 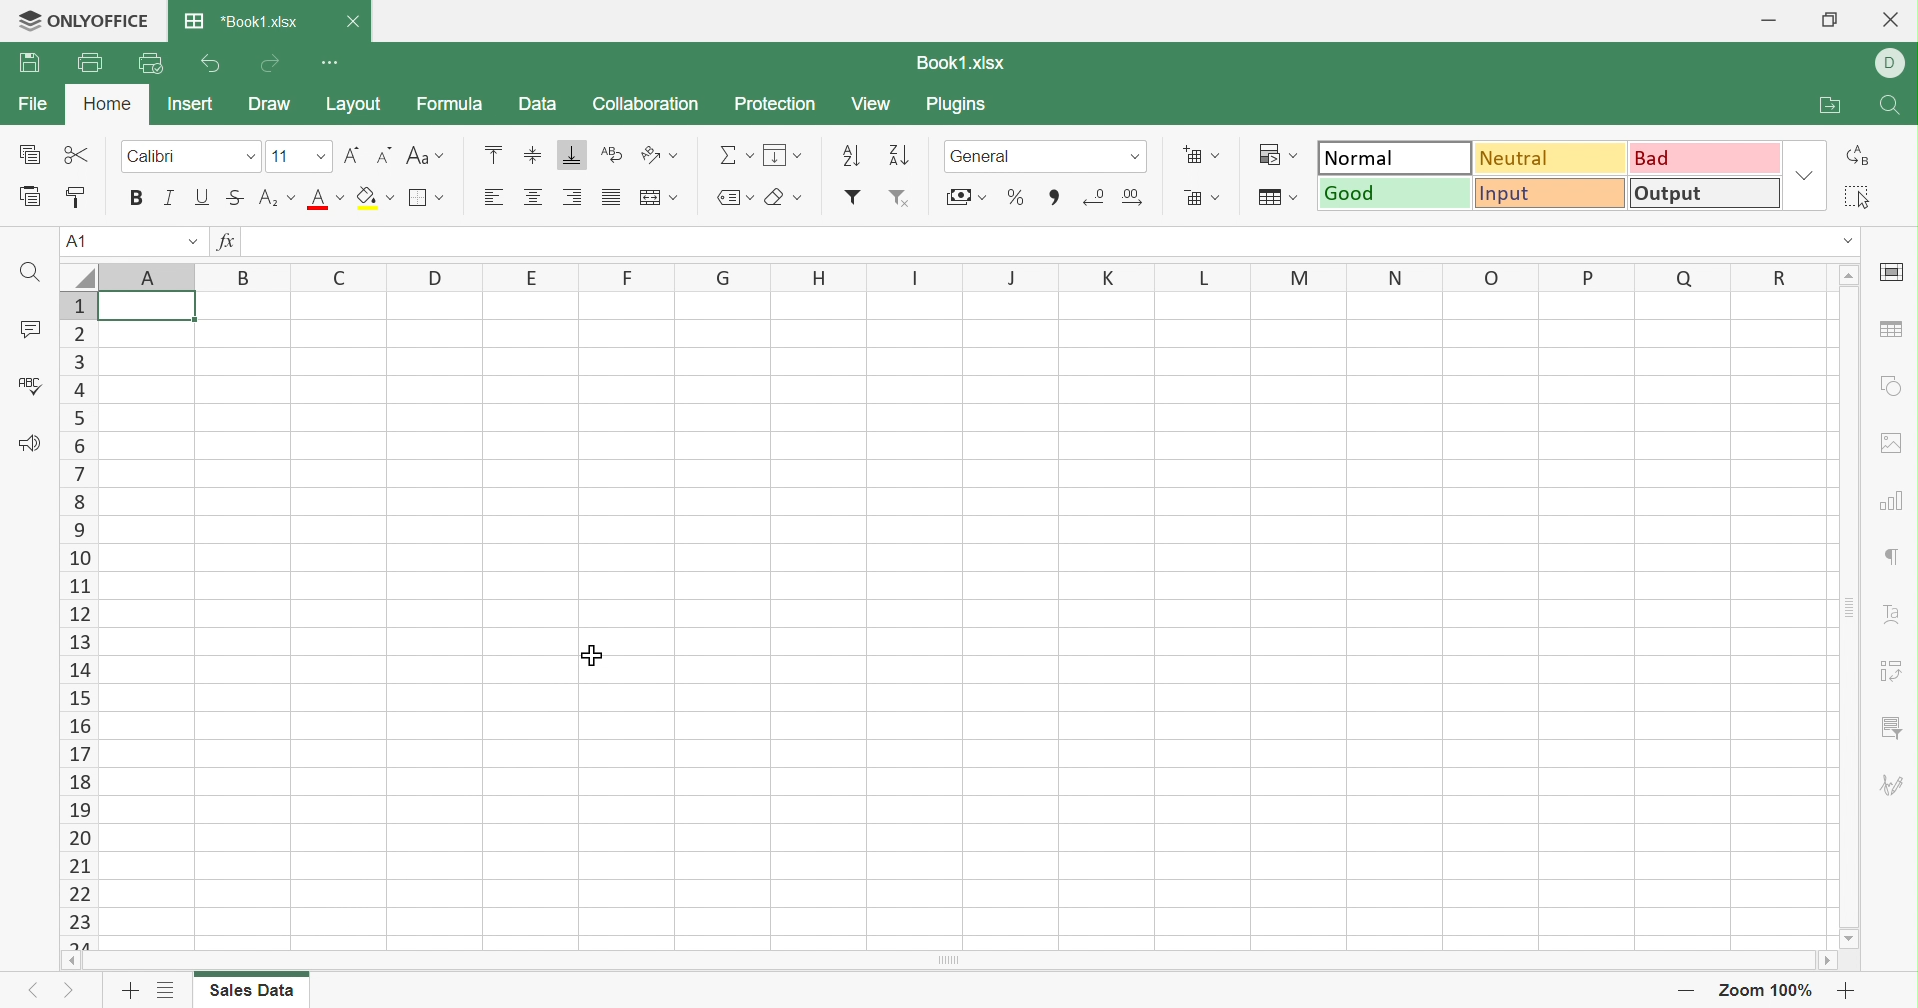 What do you see at coordinates (134, 198) in the screenshot?
I see `Bold` at bounding box center [134, 198].